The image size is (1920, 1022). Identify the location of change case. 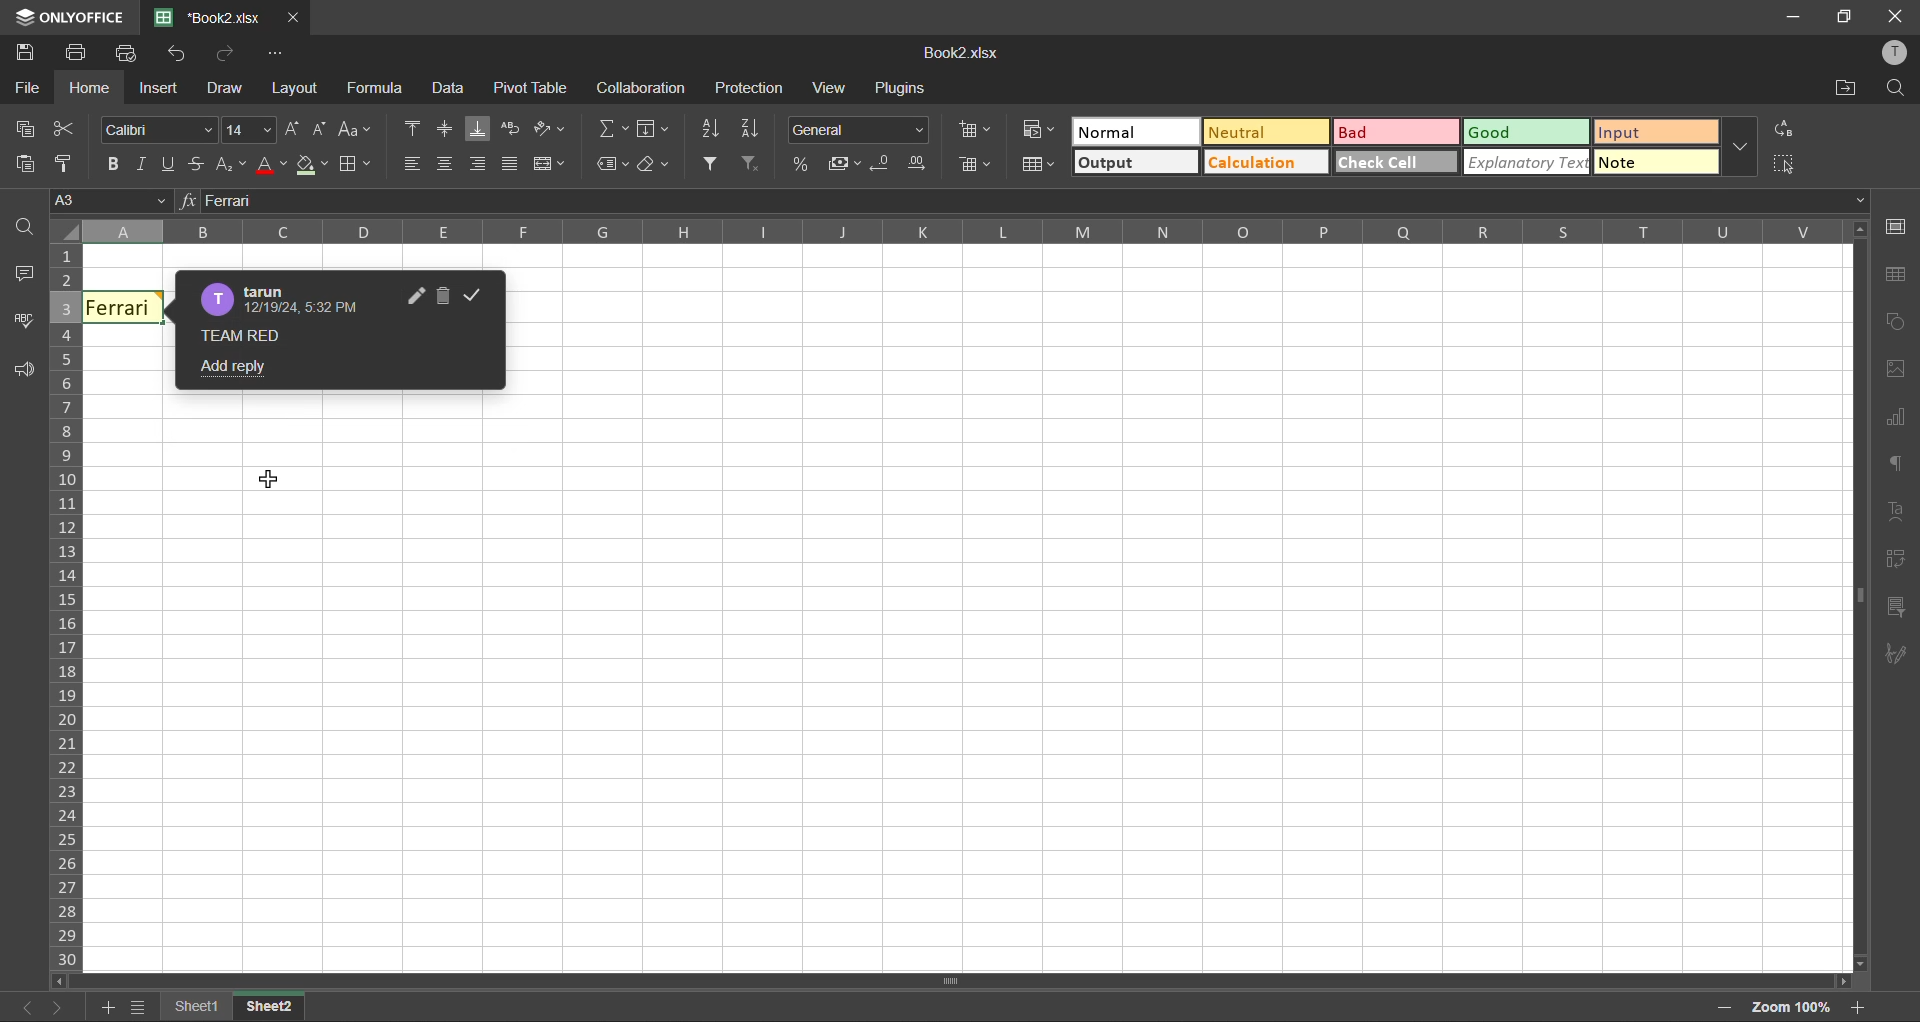
(354, 131).